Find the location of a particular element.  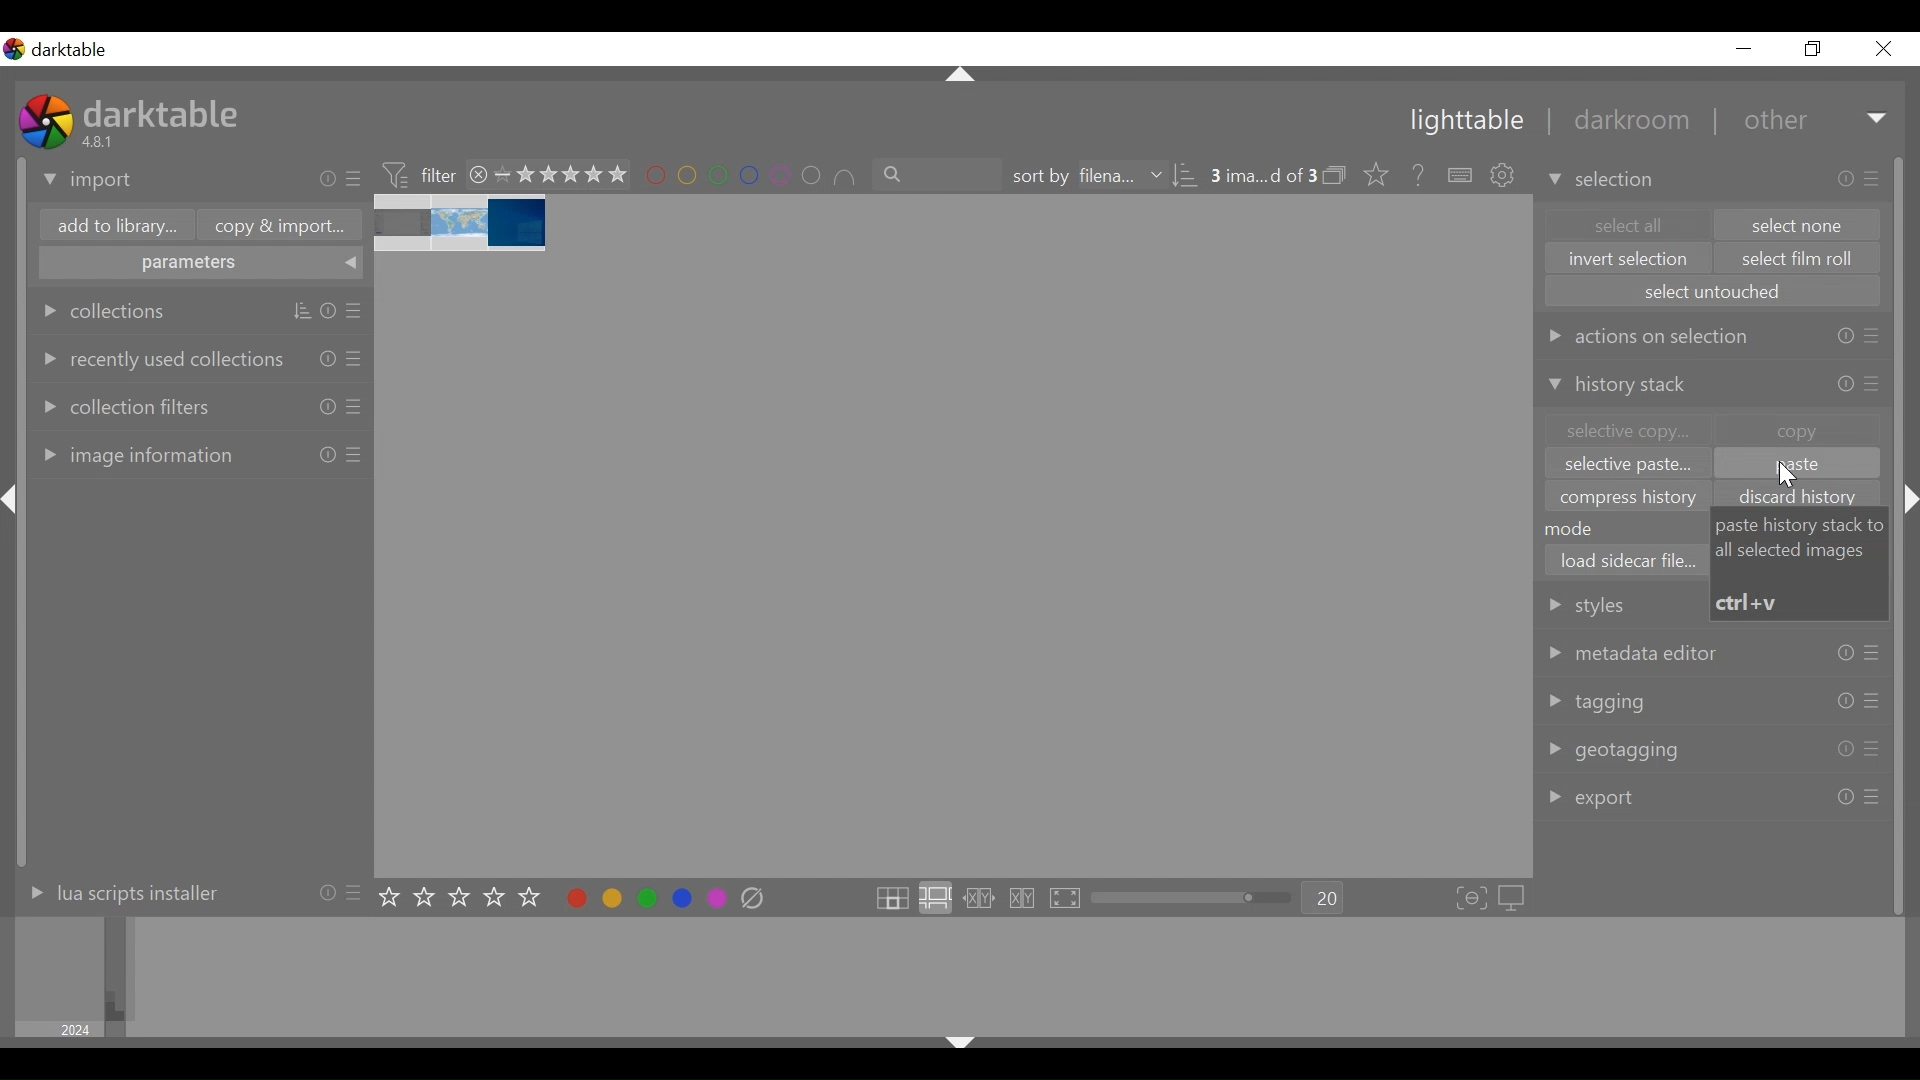

info is located at coordinates (328, 179).